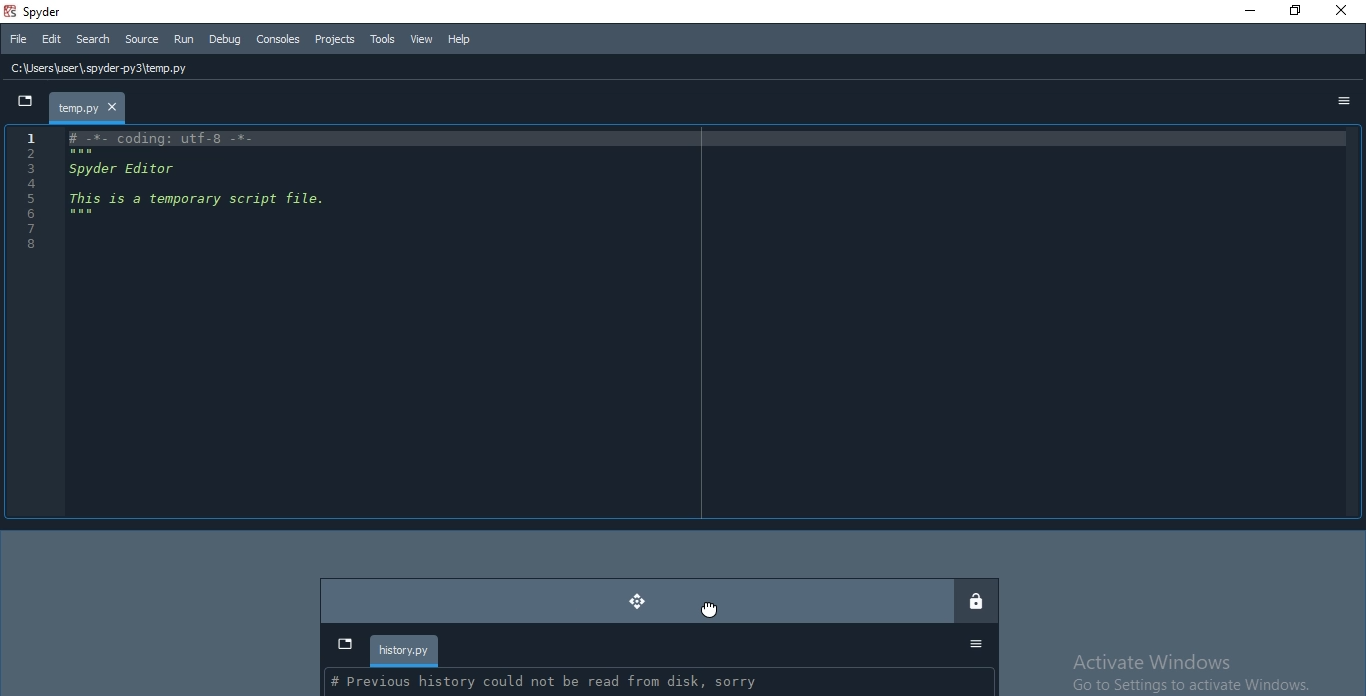  What do you see at coordinates (95, 39) in the screenshot?
I see `Search` at bounding box center [95, 39].